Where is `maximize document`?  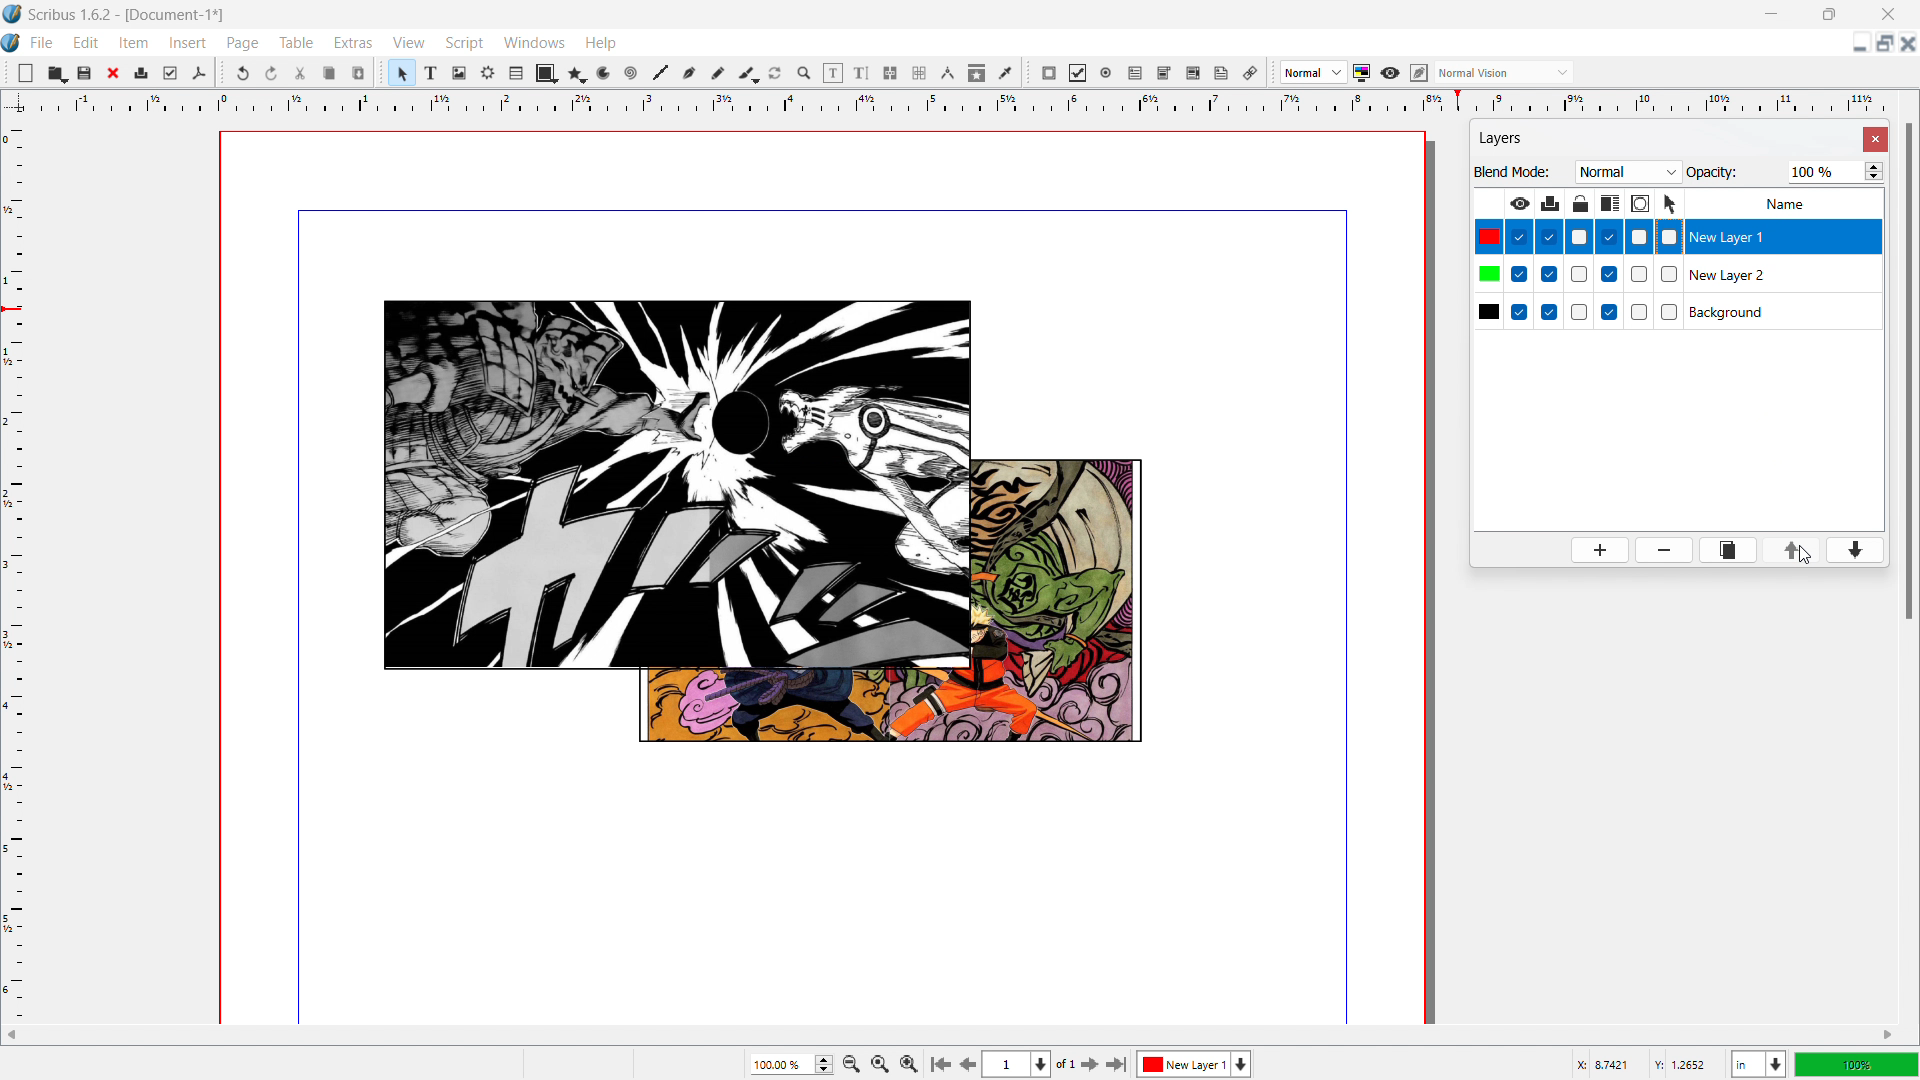 maximize document is located at coordinates (1882, 42).